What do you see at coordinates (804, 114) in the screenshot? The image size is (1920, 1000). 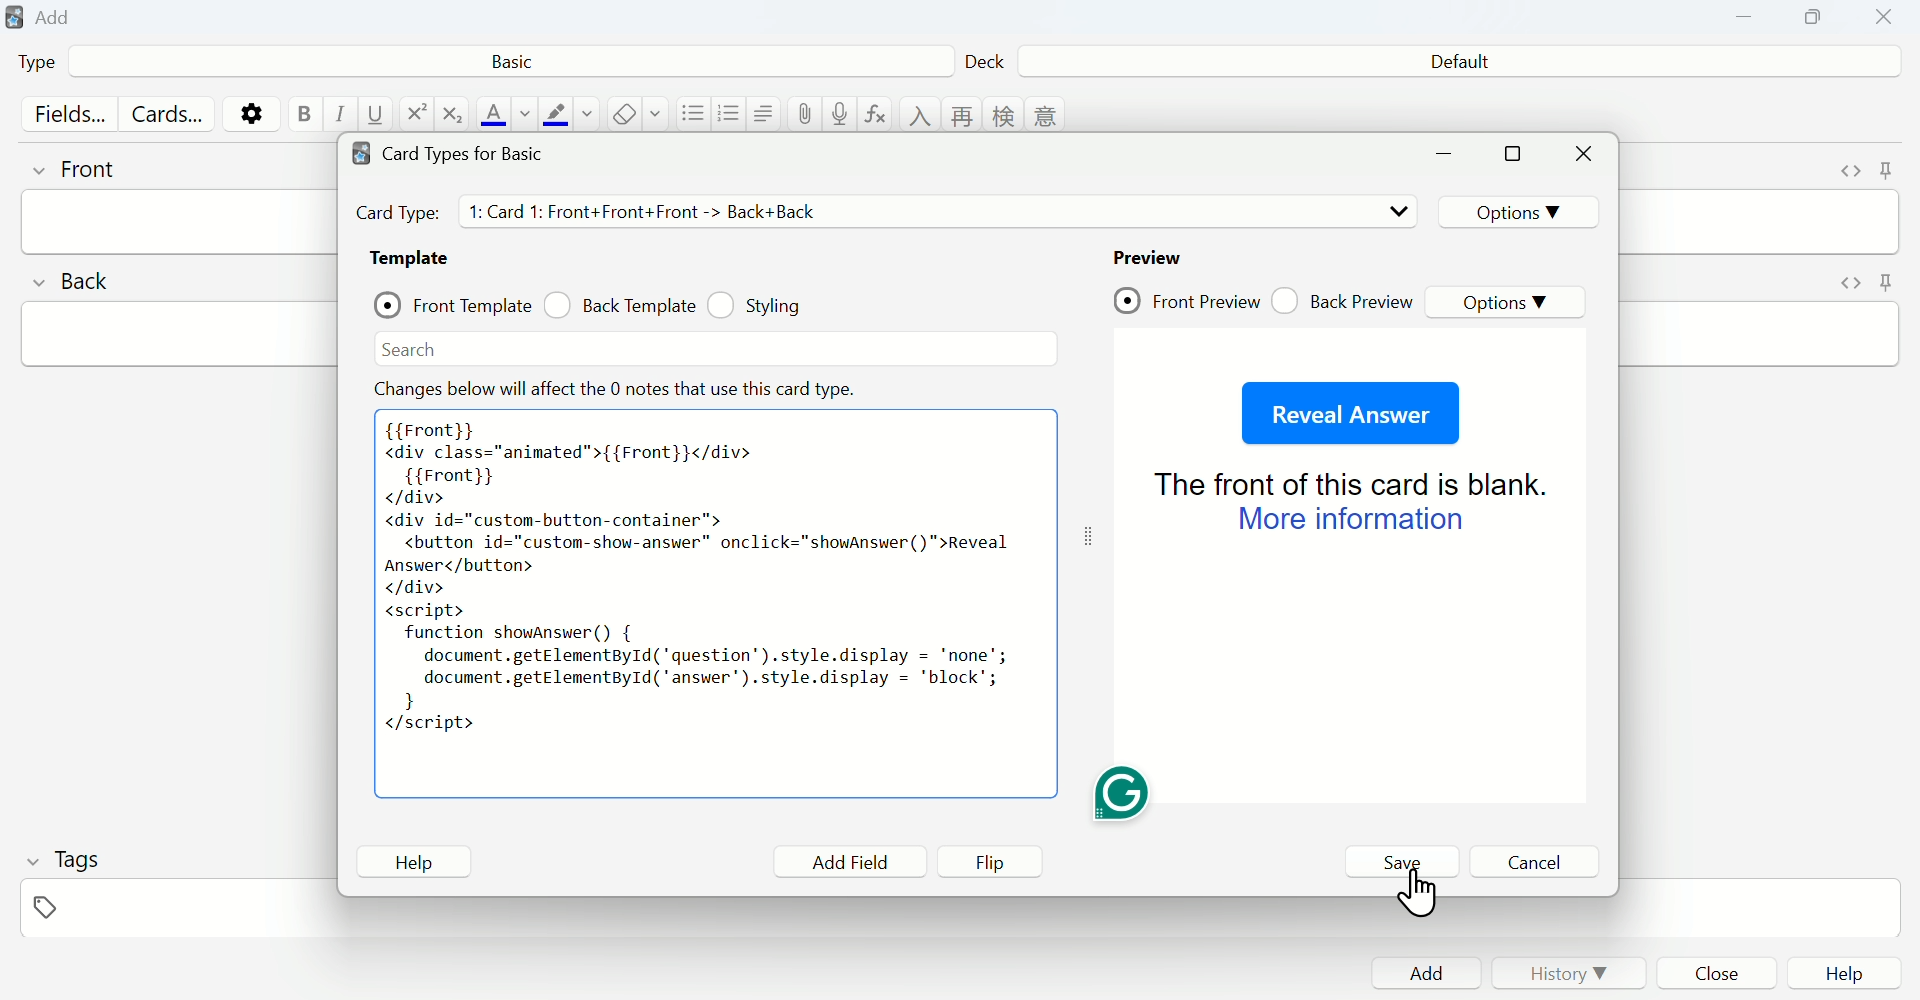 I see `attach pictures/audio/video` at bounding box center [804, 114].